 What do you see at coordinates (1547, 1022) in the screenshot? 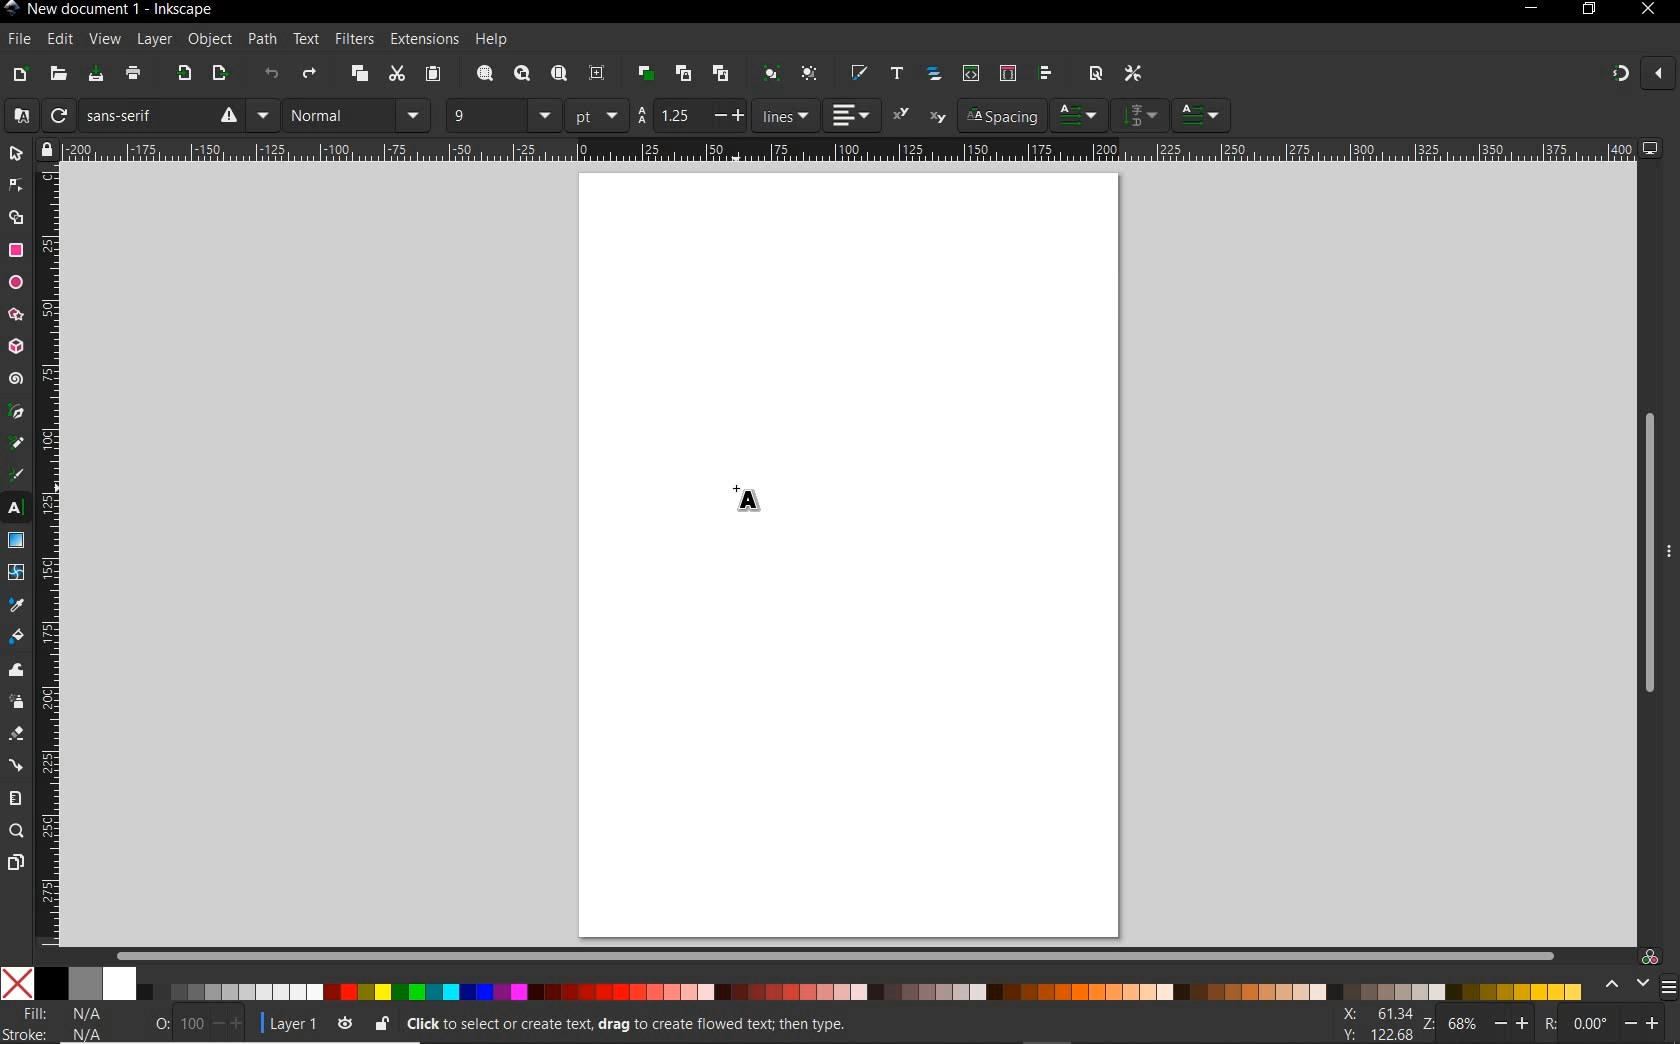
I see `rotation` at bounding box center [1547, 1022].